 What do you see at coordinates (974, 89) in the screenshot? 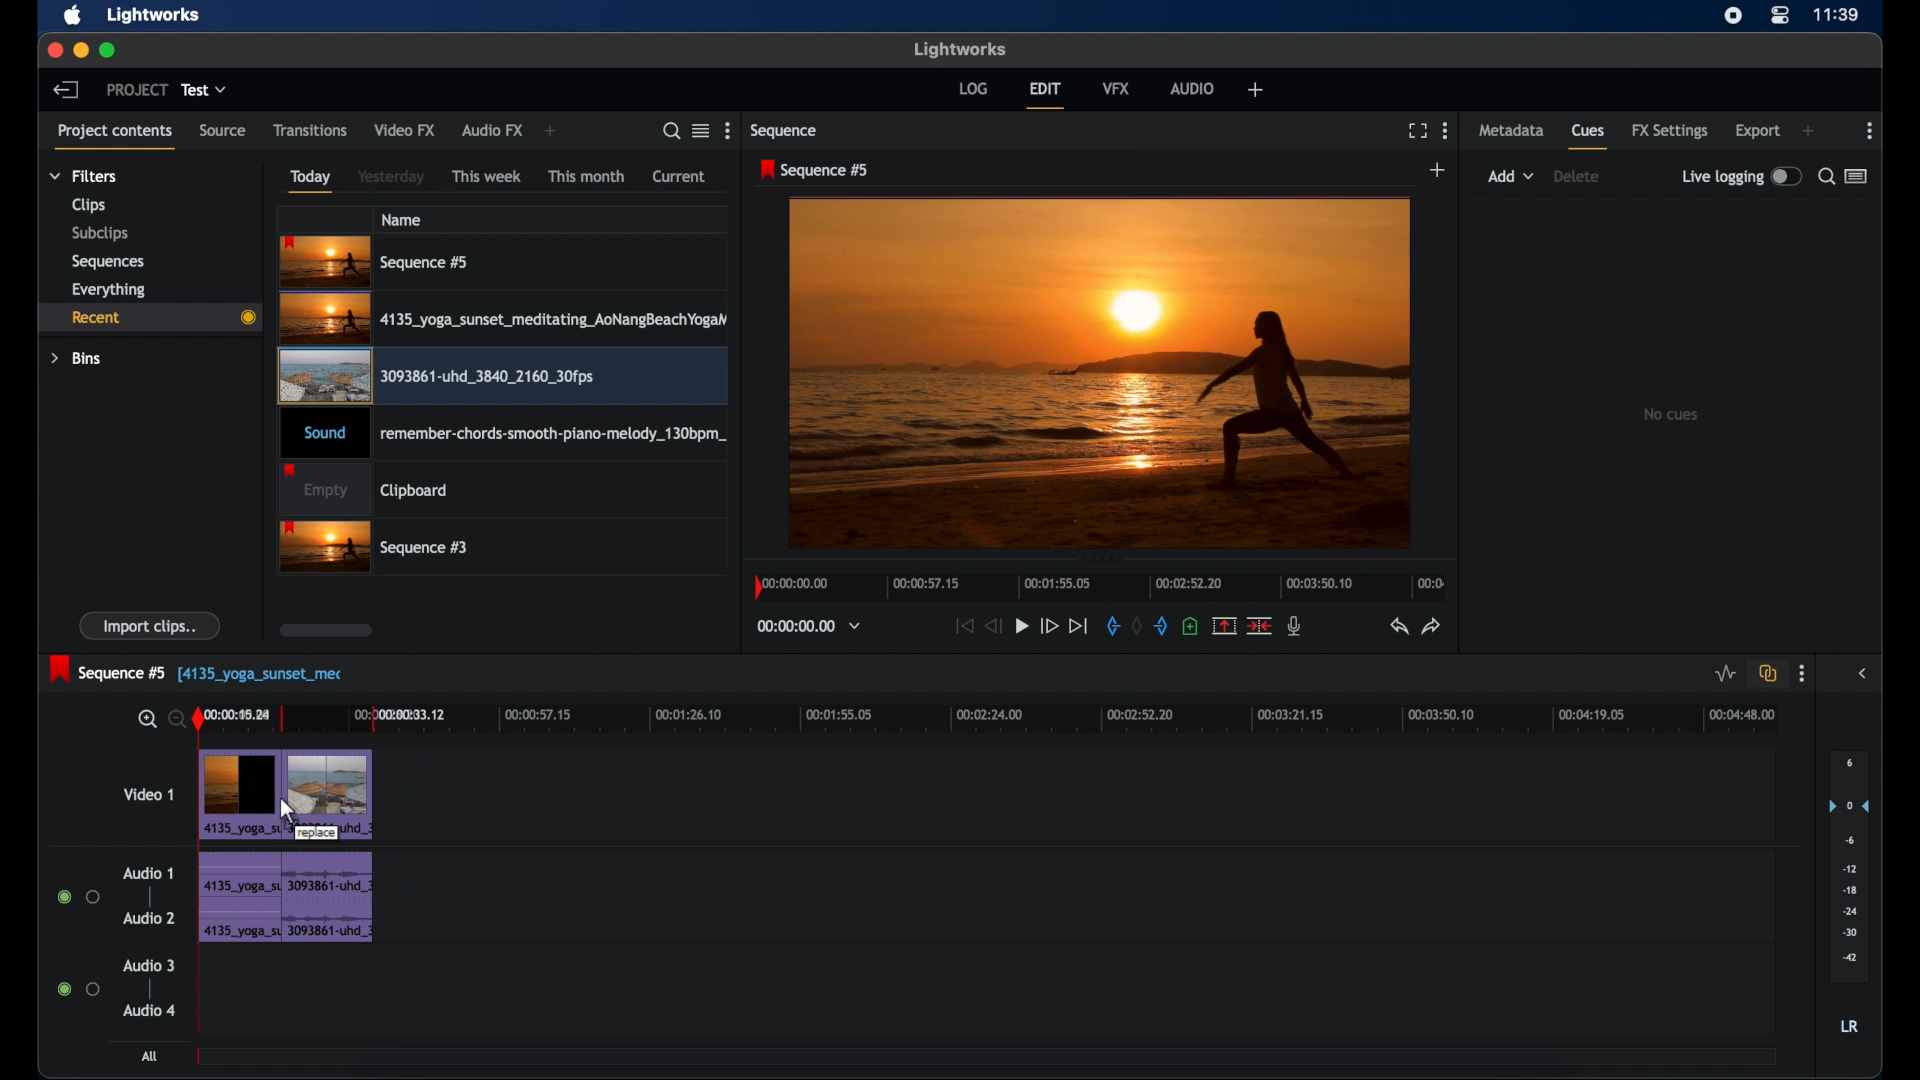
I see `log` at bounding box center [974, 89].